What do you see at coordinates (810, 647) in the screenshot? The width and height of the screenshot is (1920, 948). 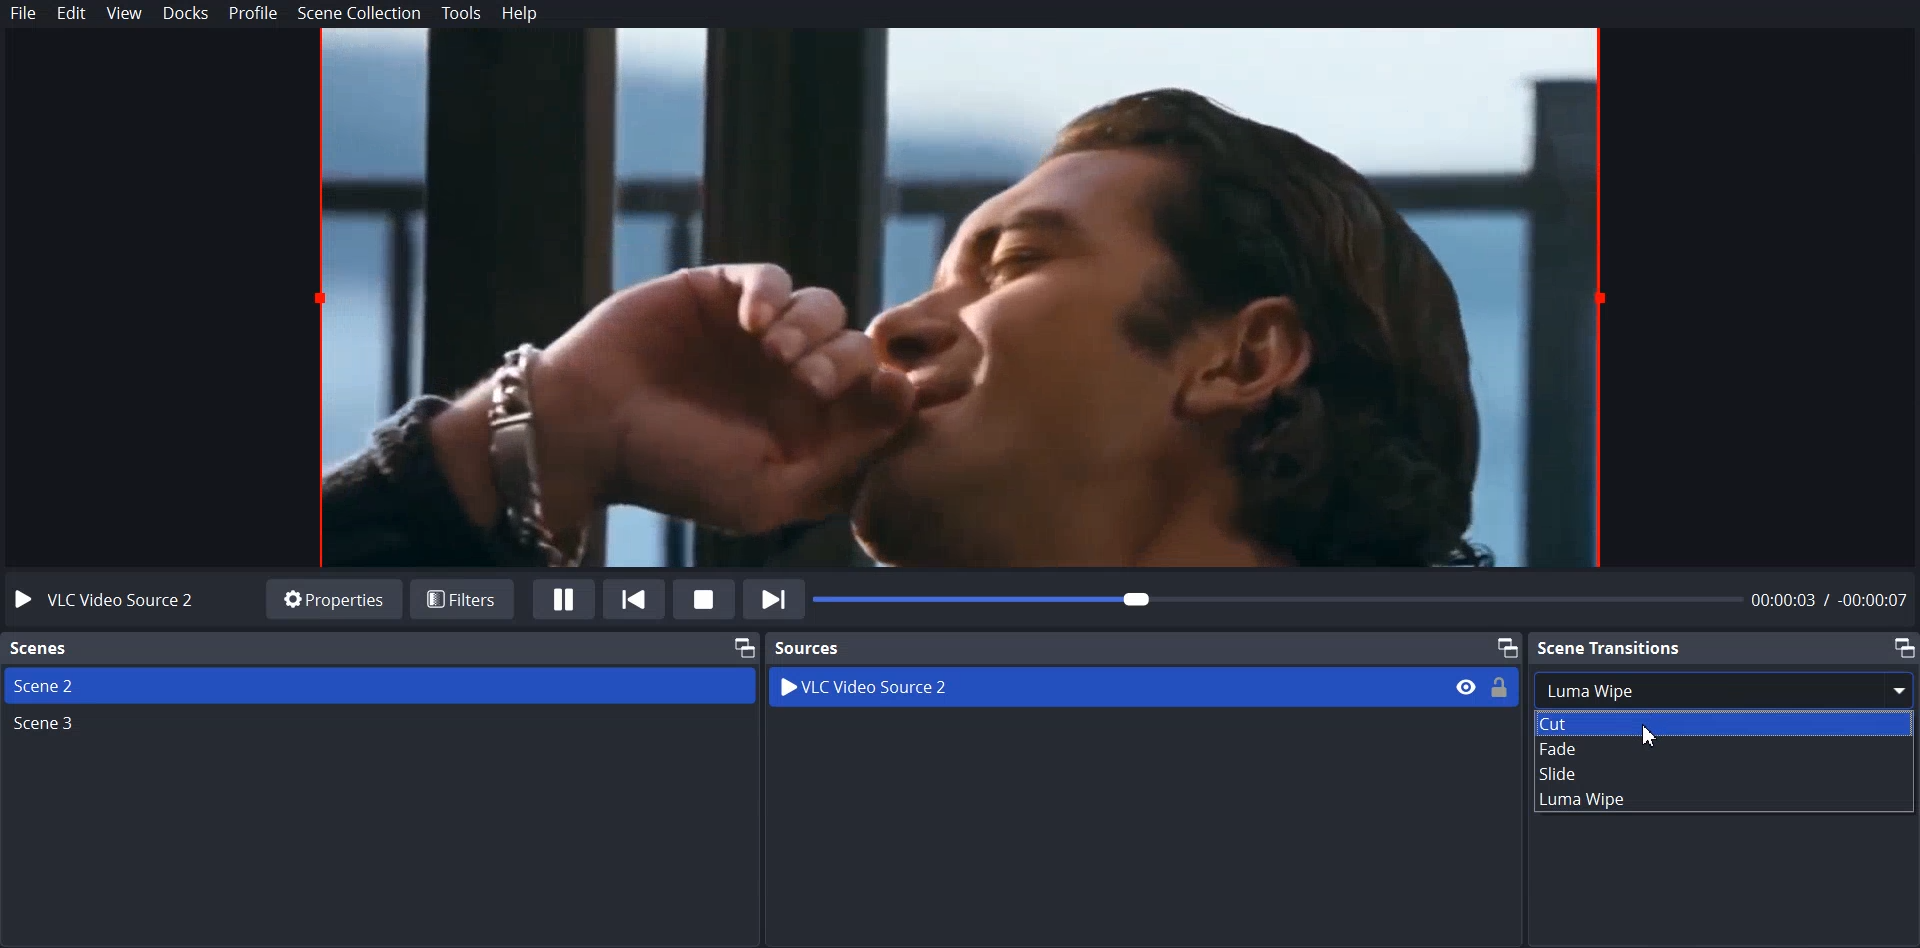 I see `Source` at bounding box center [810, 647].